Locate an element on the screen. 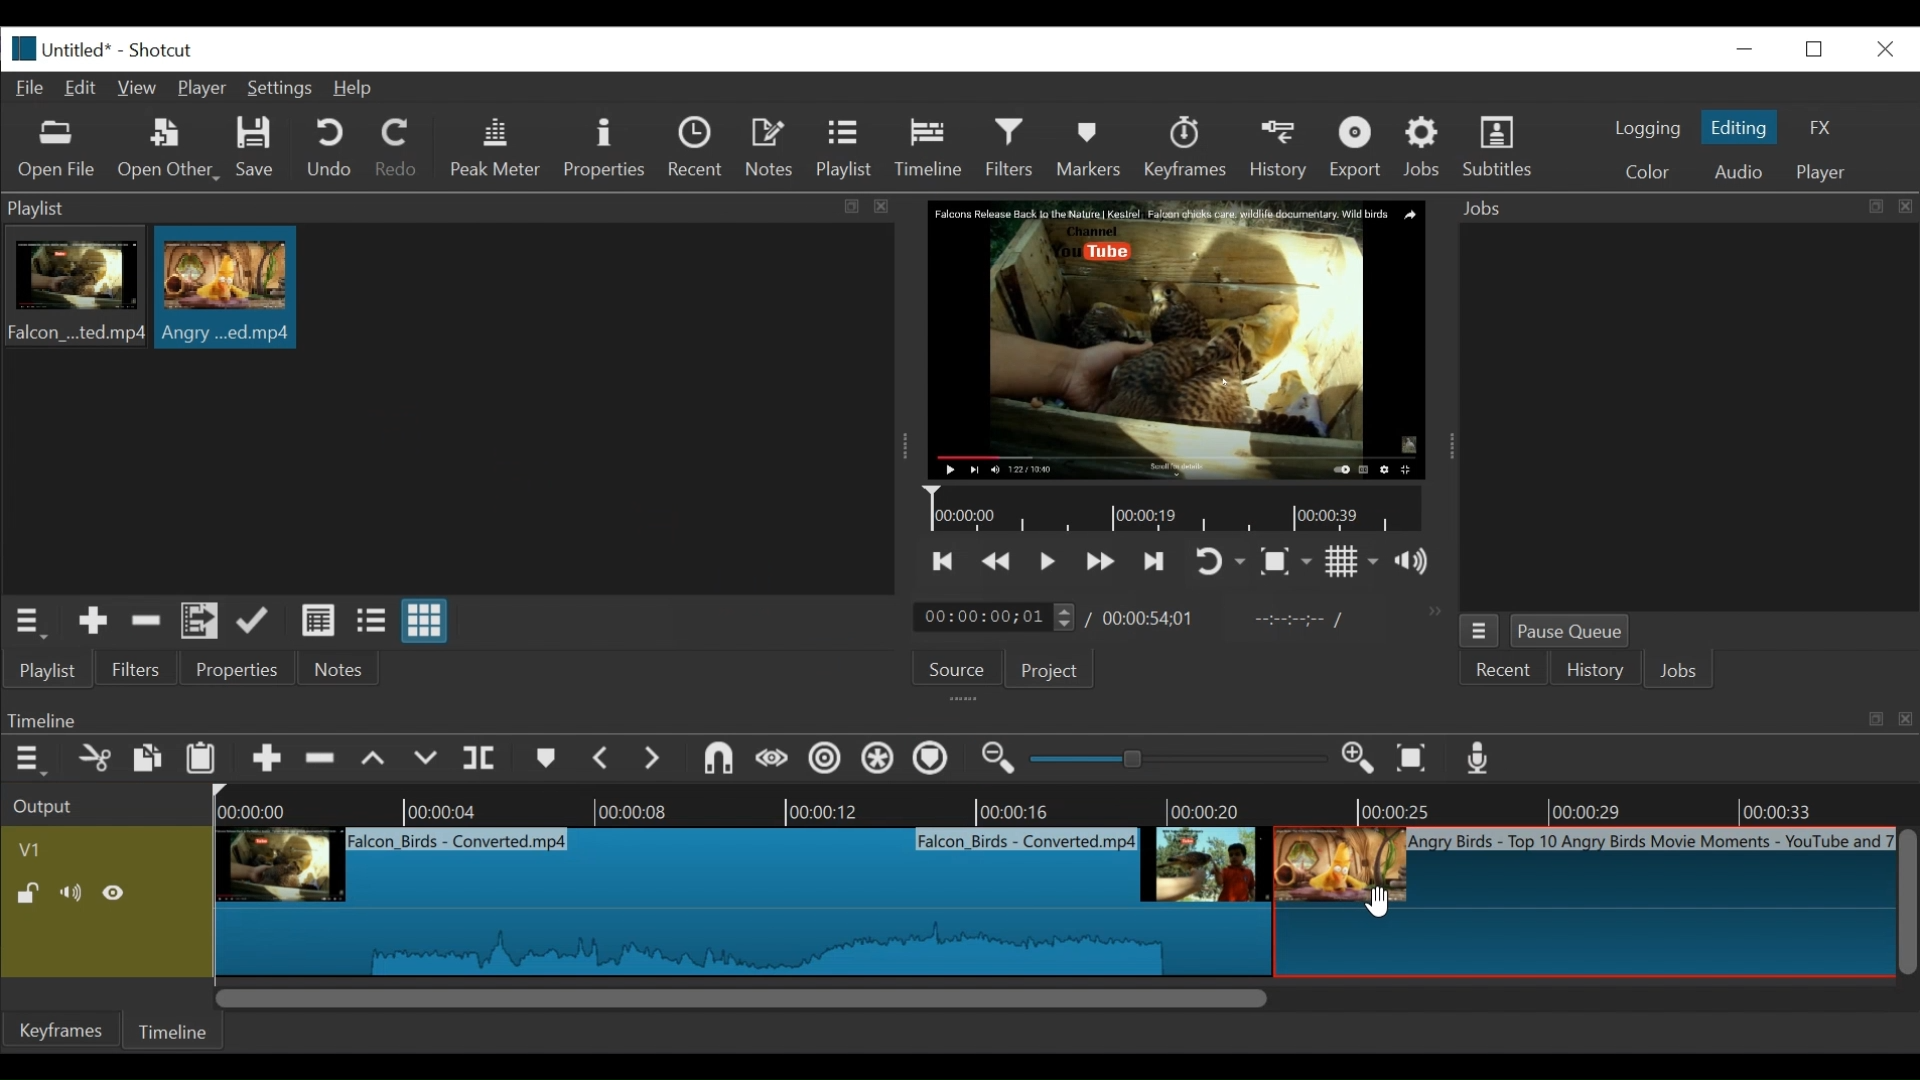 The width and height of the screenshot is (1920, 1080). View is located at coordinates (139, 88).